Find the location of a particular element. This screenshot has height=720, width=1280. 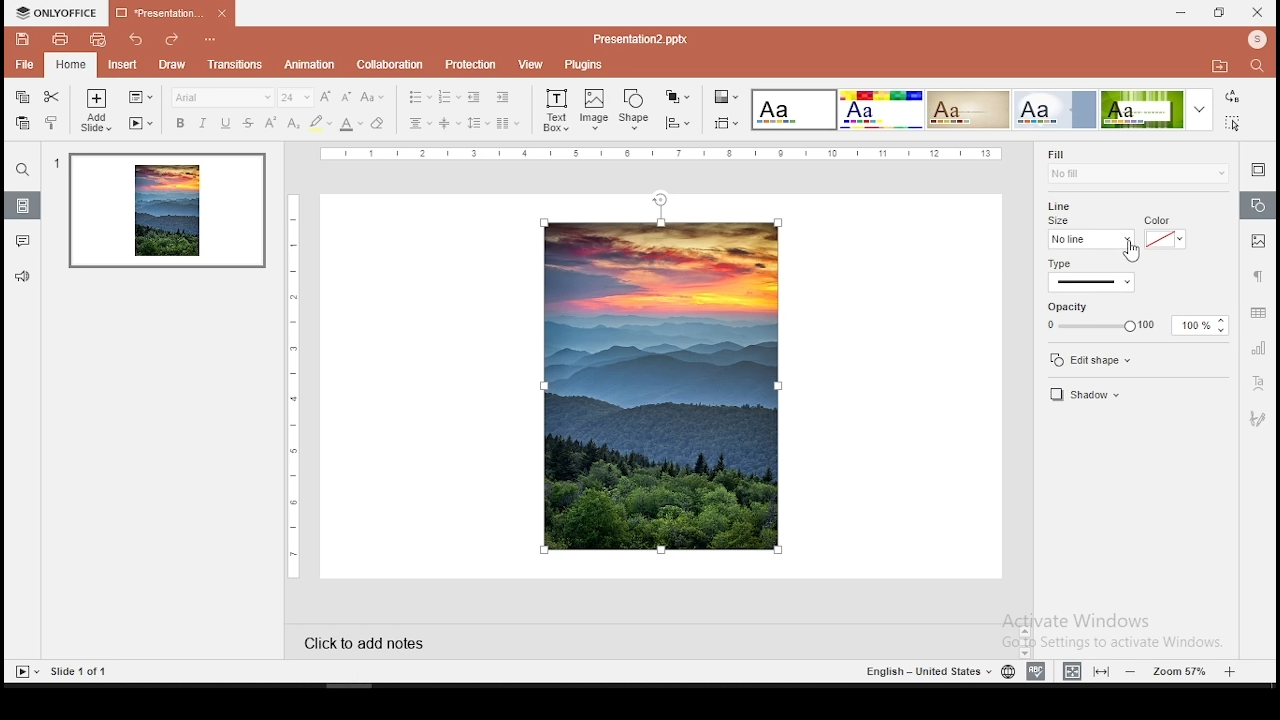

arrange objects is located at coordinates (679, 97).